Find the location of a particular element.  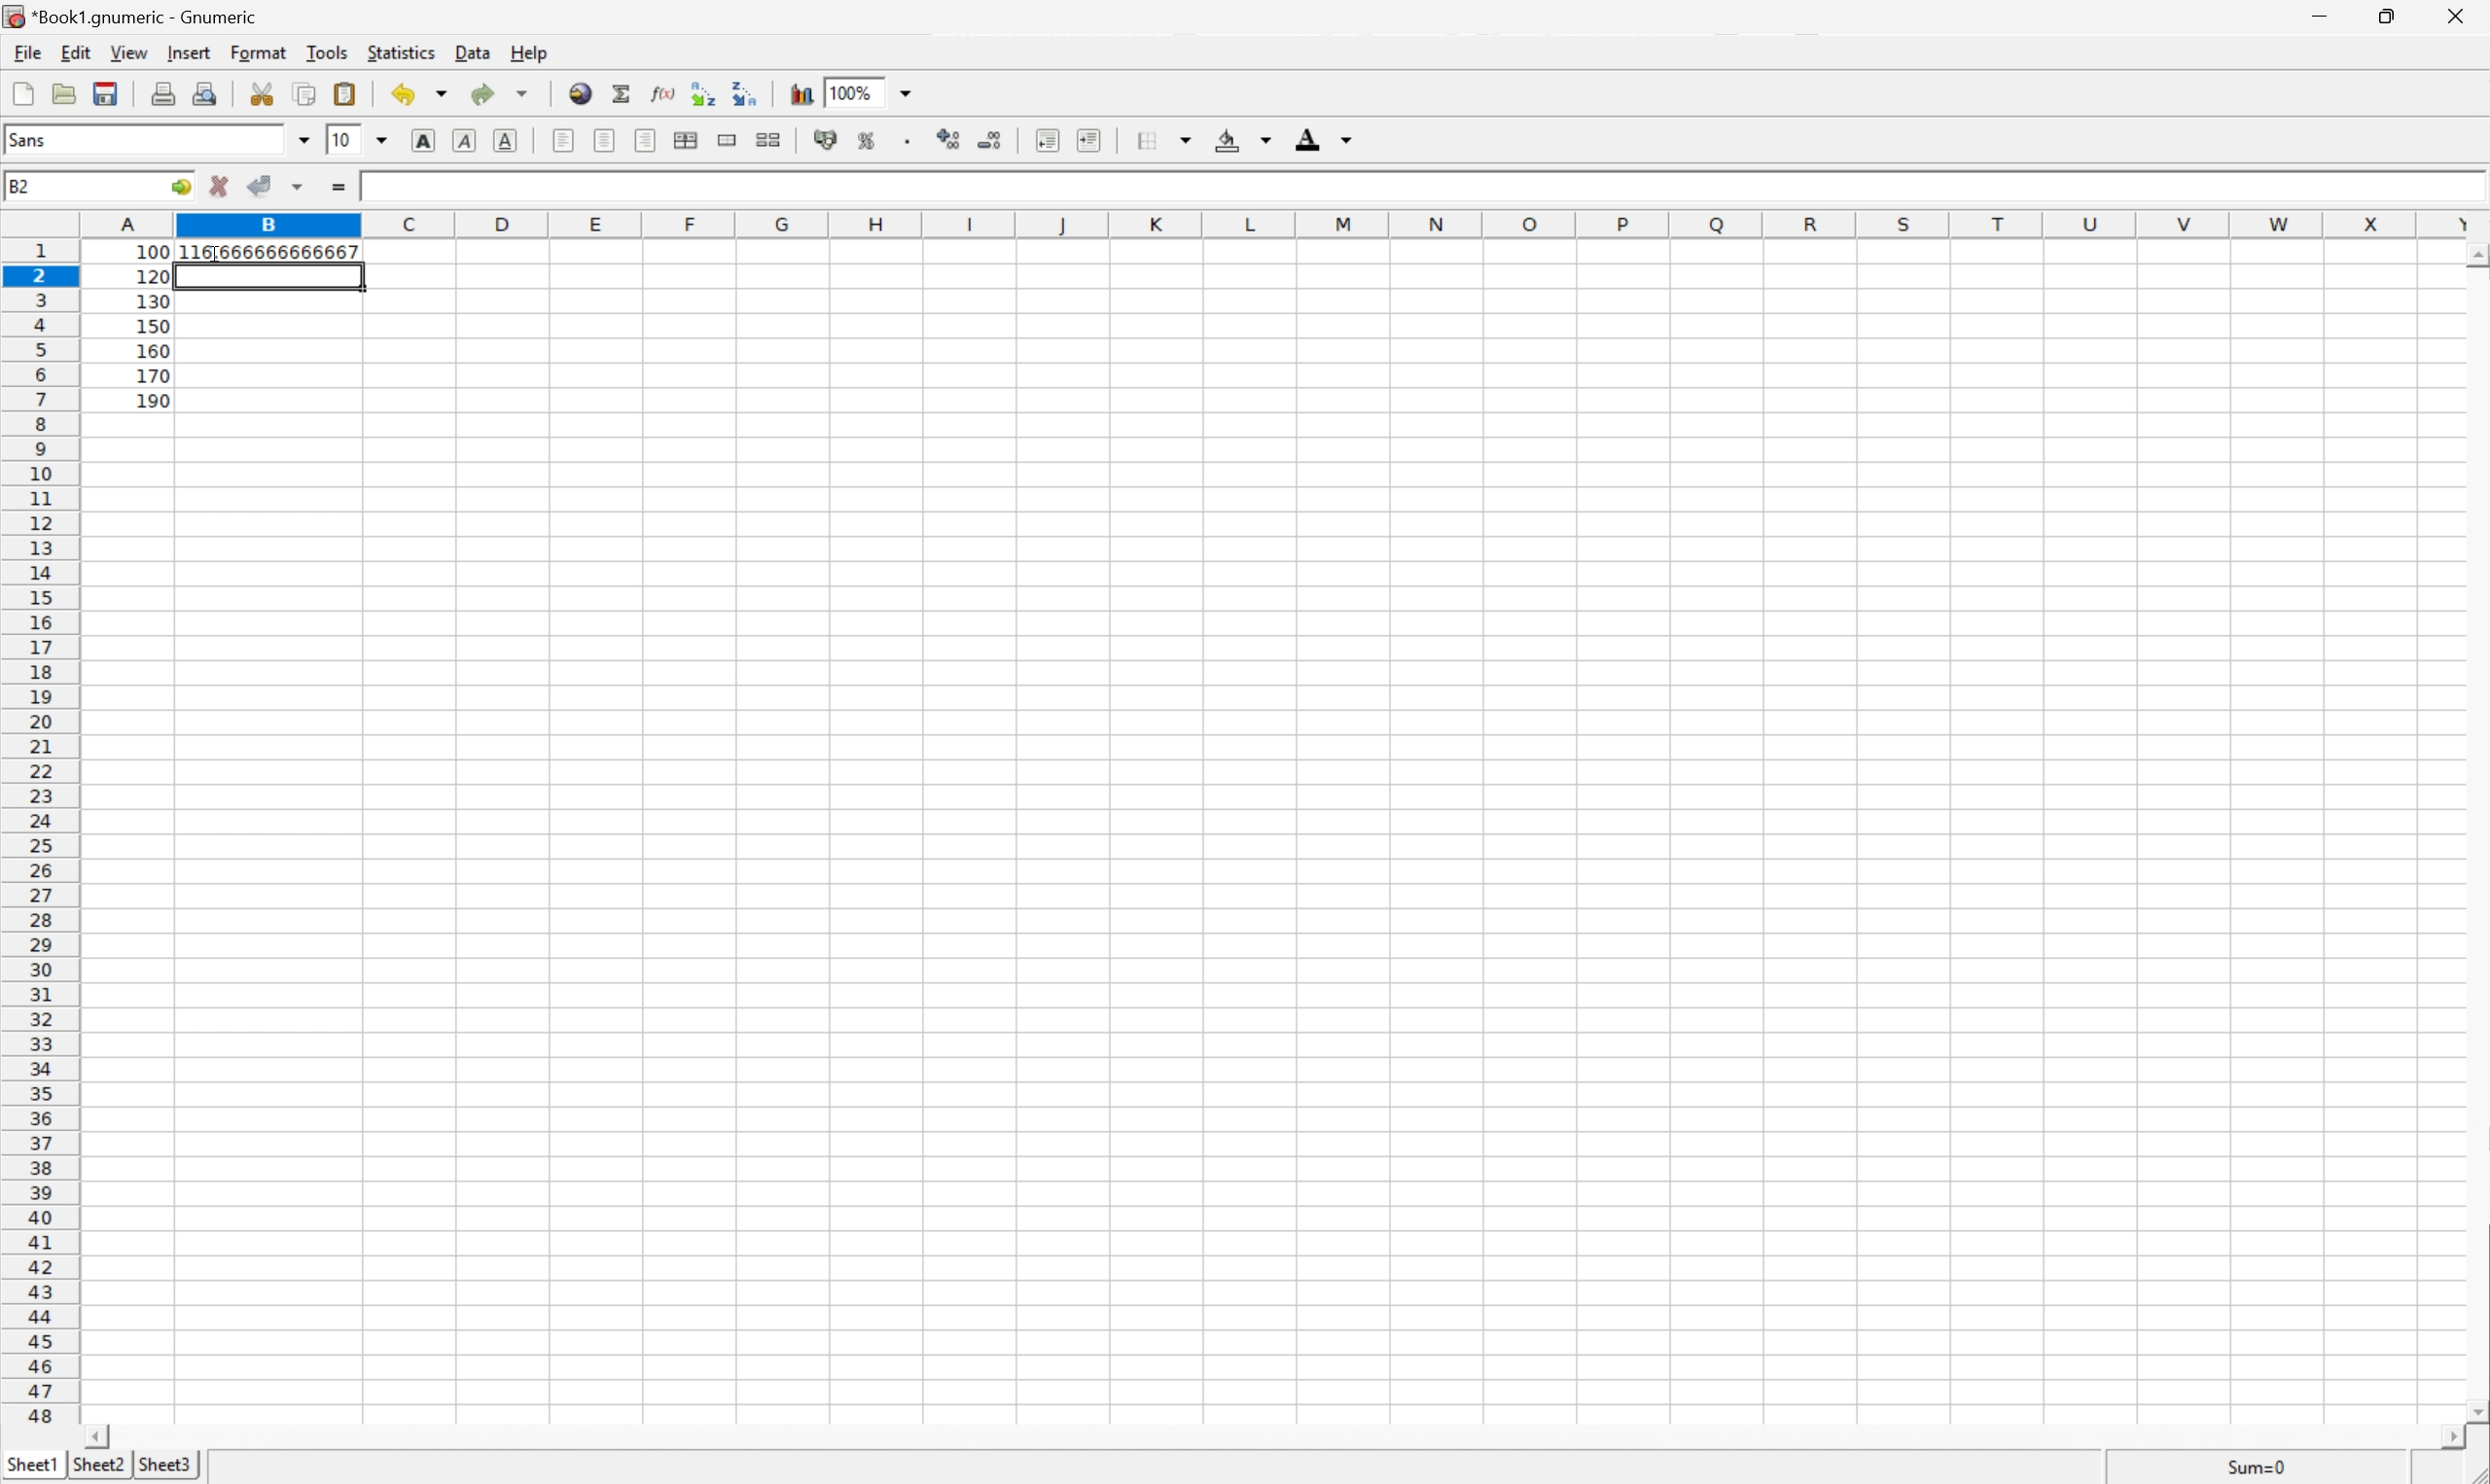

Column names is located at coordinates (1281, 225).